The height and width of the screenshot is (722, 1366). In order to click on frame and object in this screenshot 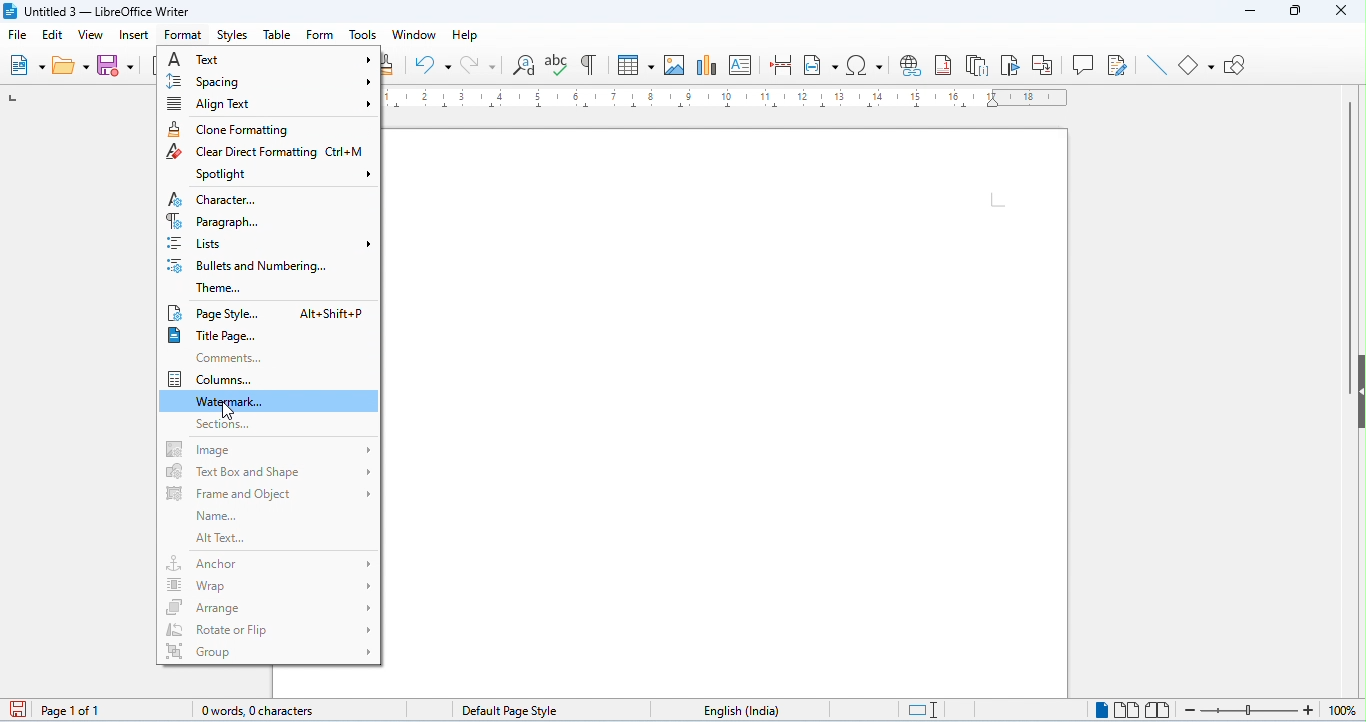, I will do `click(268, 496)`.